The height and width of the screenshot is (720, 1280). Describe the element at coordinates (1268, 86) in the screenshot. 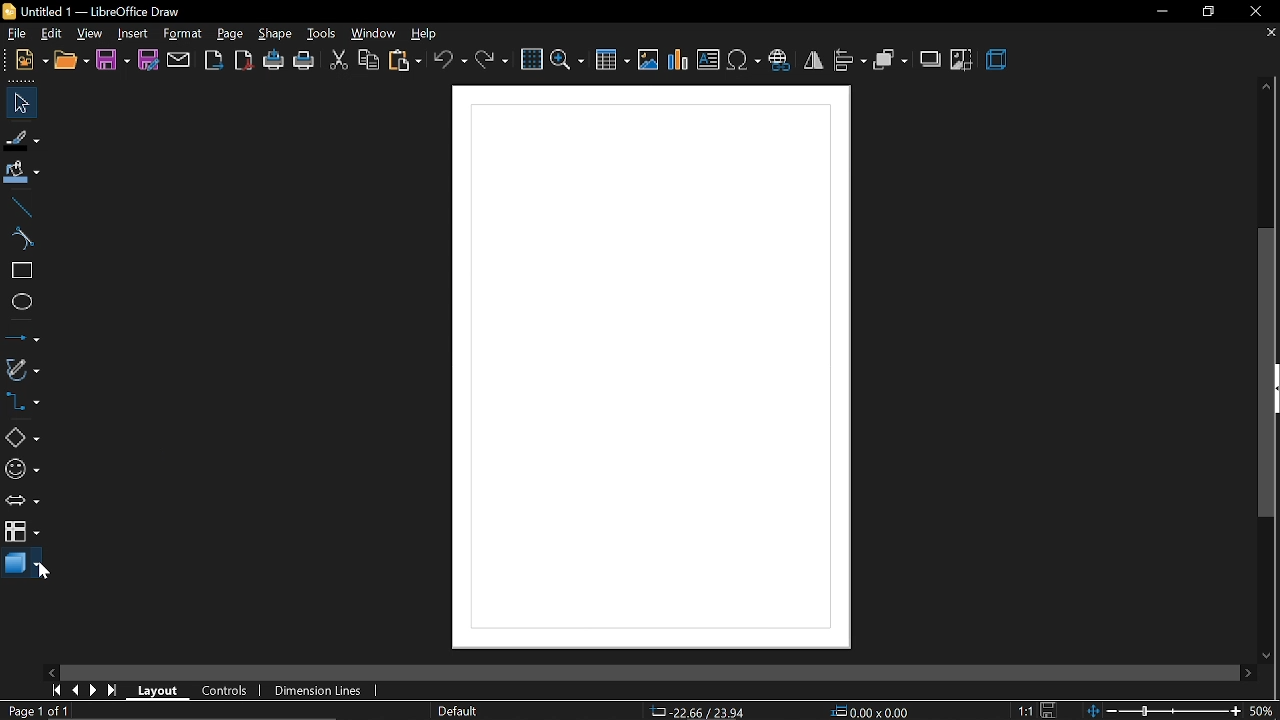

I see `move up` at that location.